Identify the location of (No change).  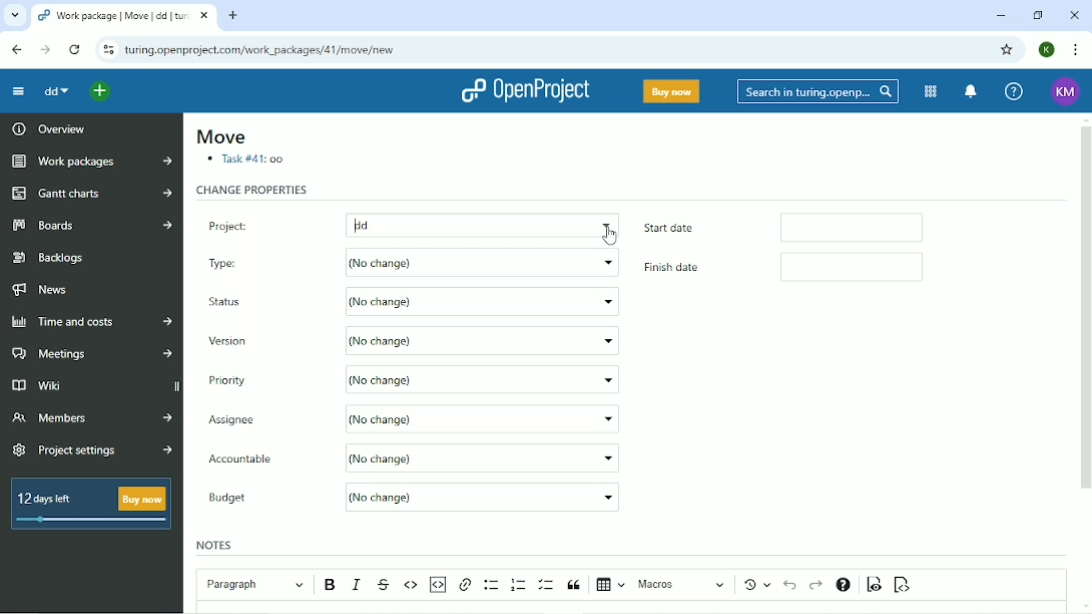
(482, 417).